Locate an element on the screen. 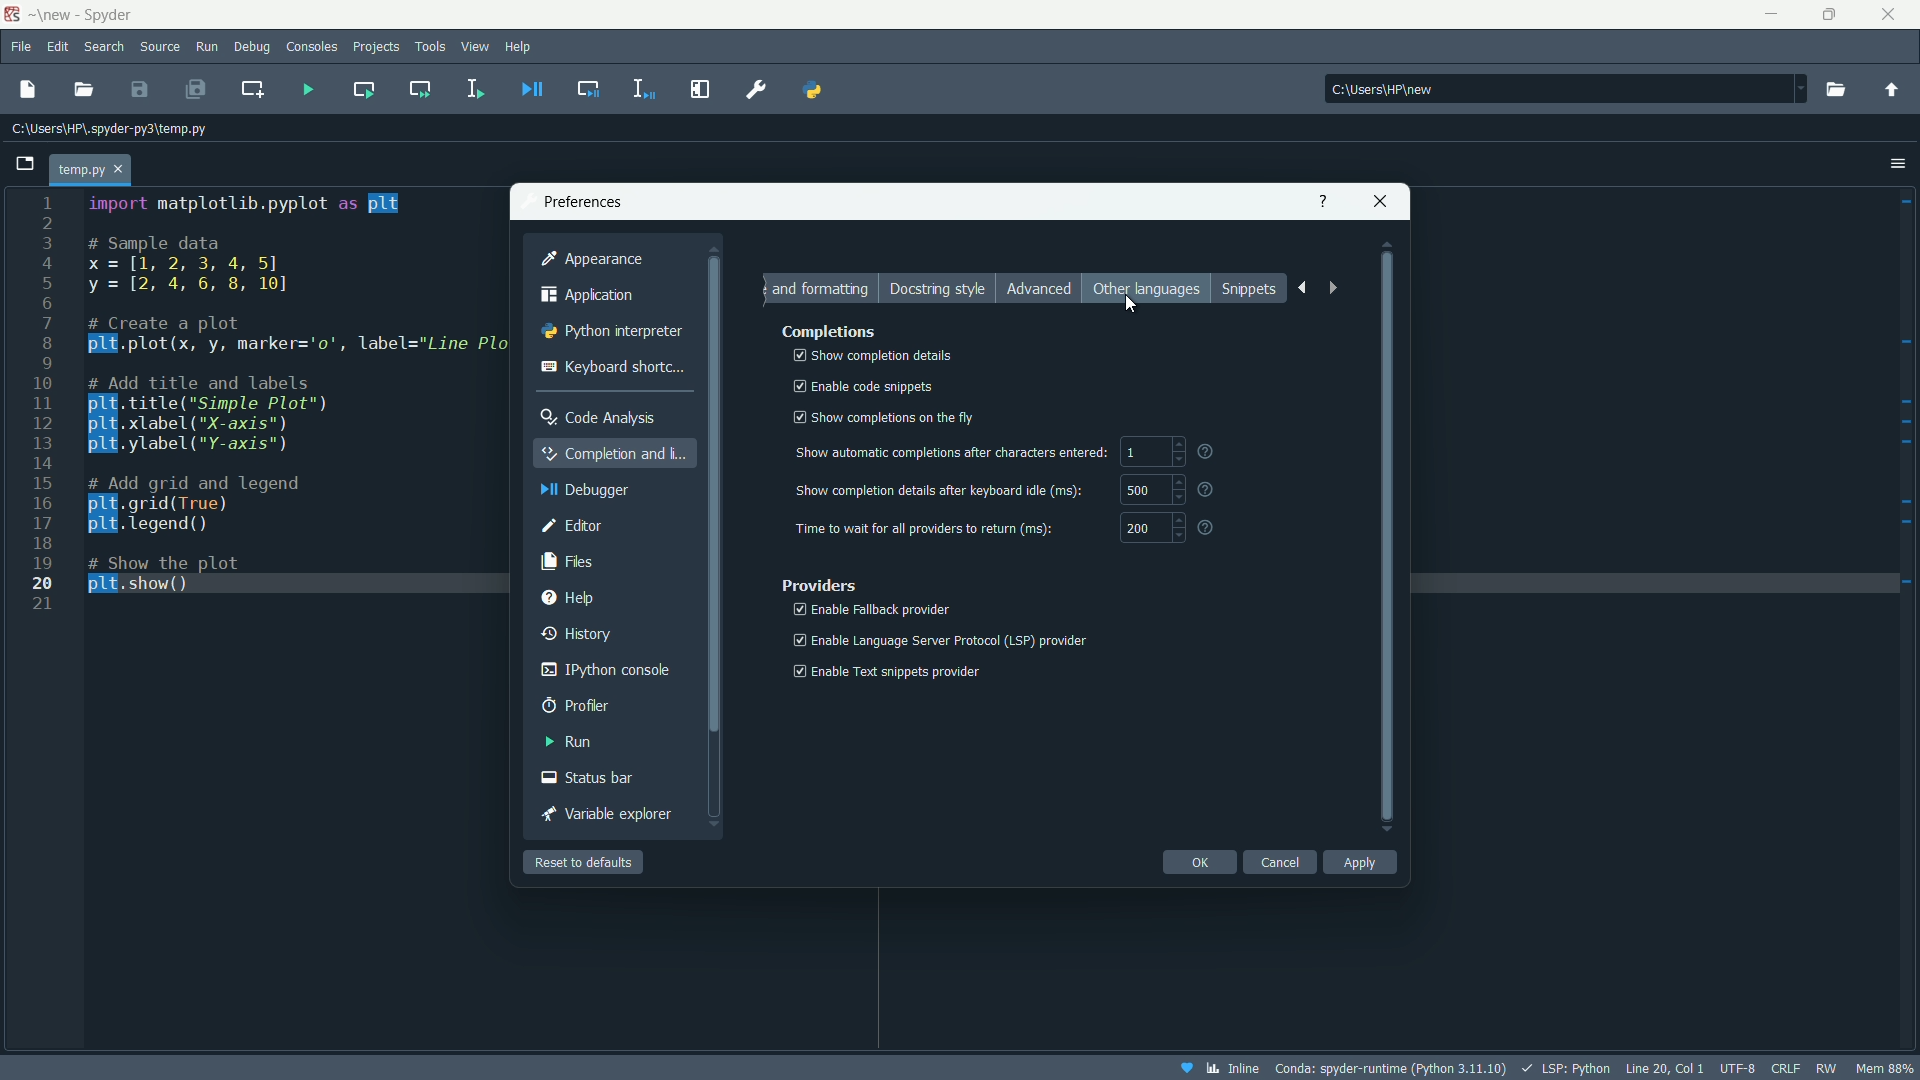  projects is located at coordinates (376, 48).